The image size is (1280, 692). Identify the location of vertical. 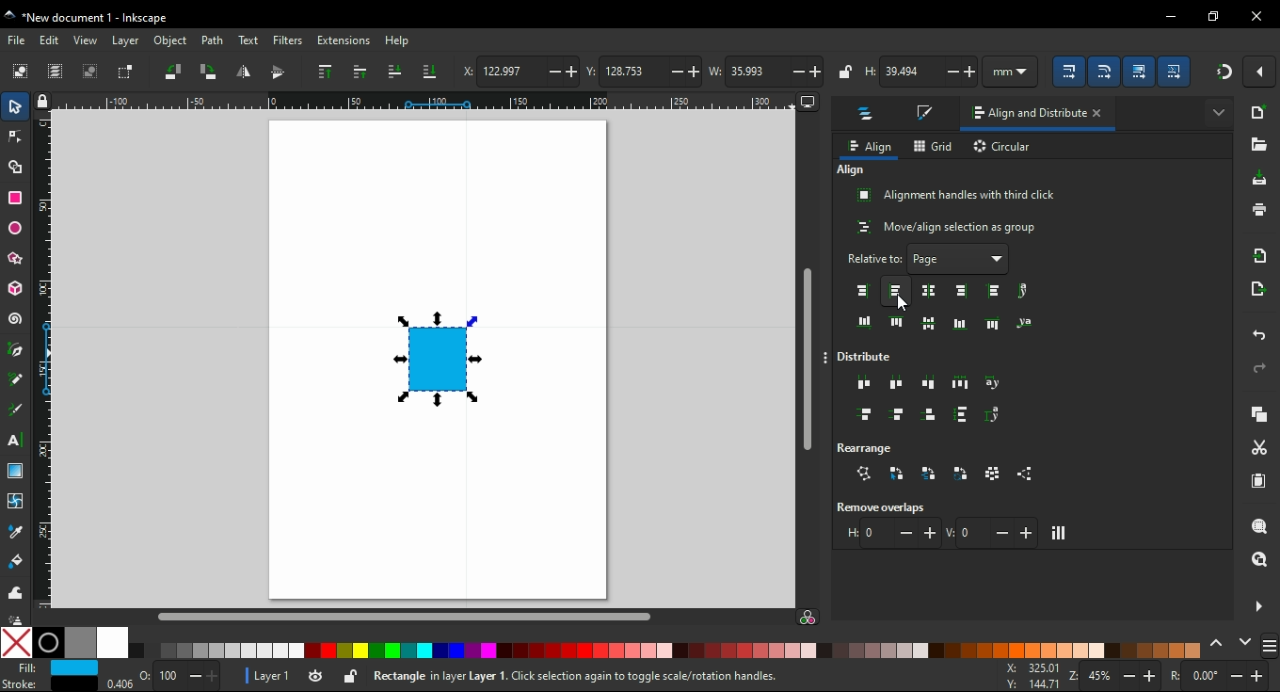
(991, 532).